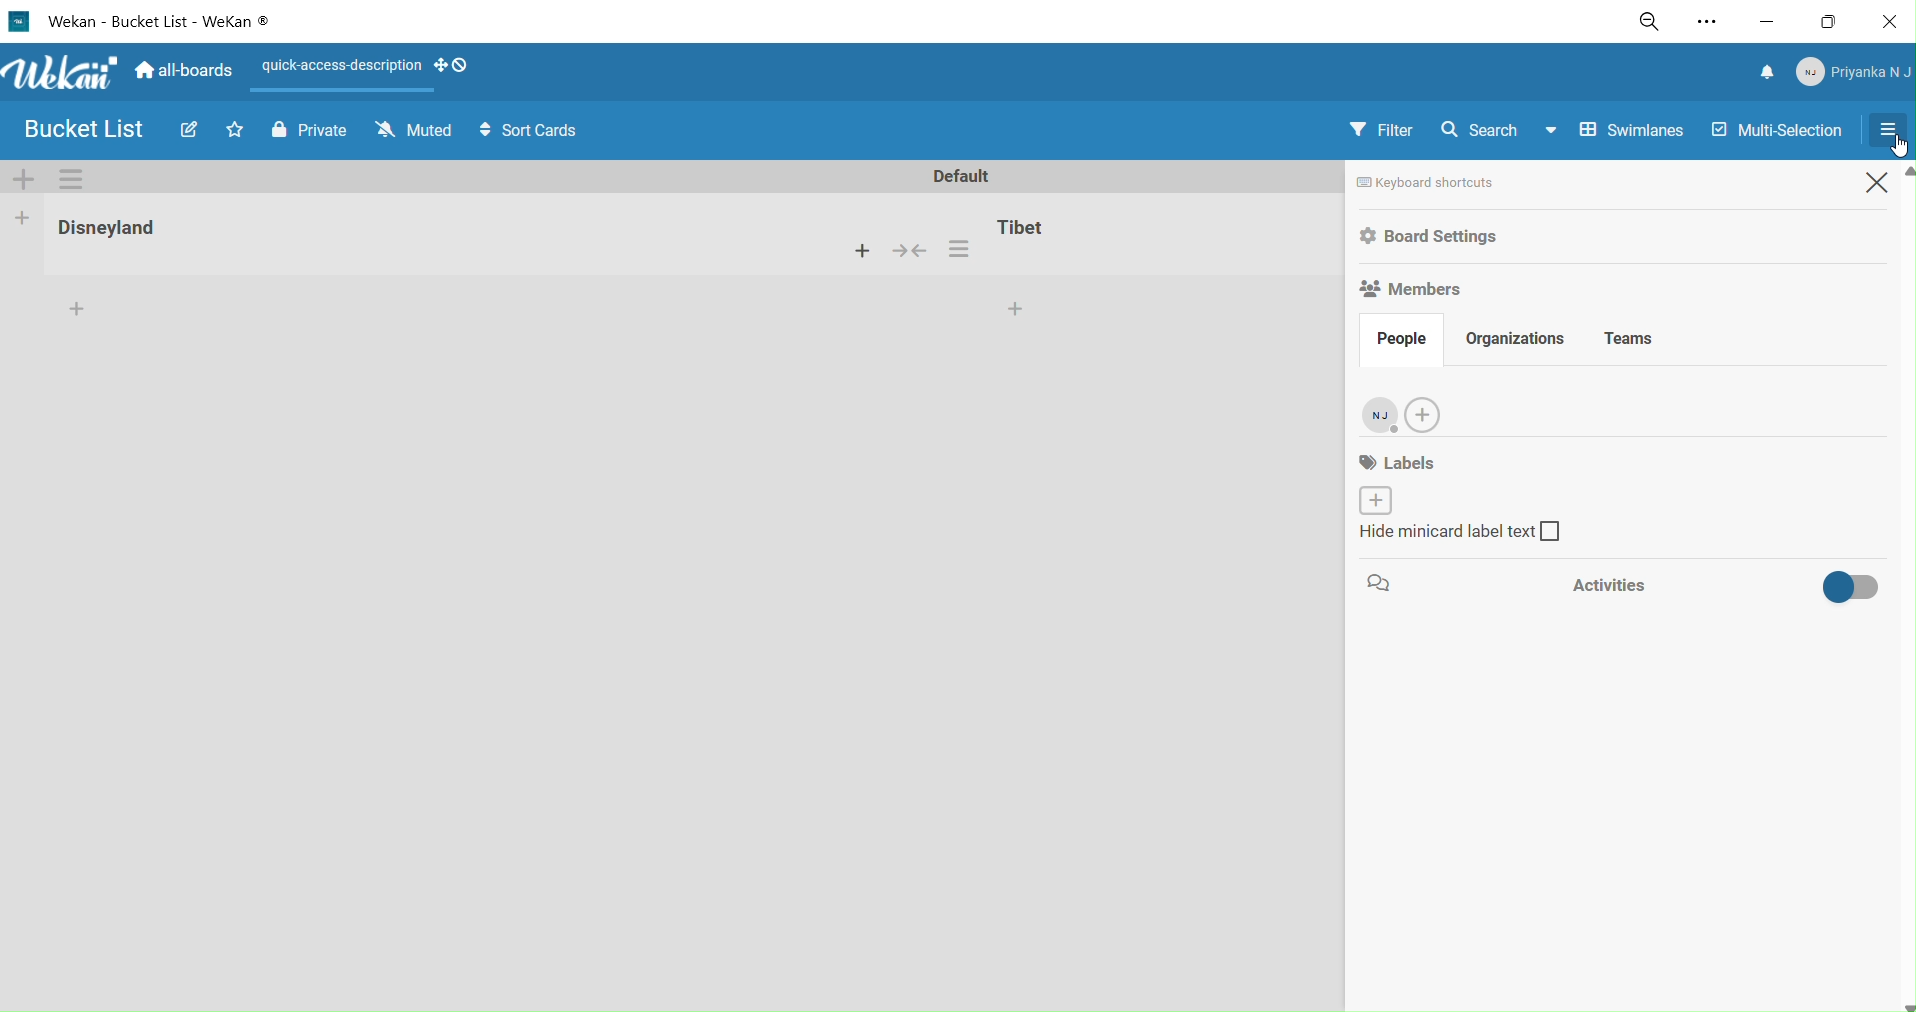 The width and height of the screenshot is (1916, 1012). What do you see at coordinates (341, 69) in the screenshot?
I see `quick access description` at bounding box center [341, 69].